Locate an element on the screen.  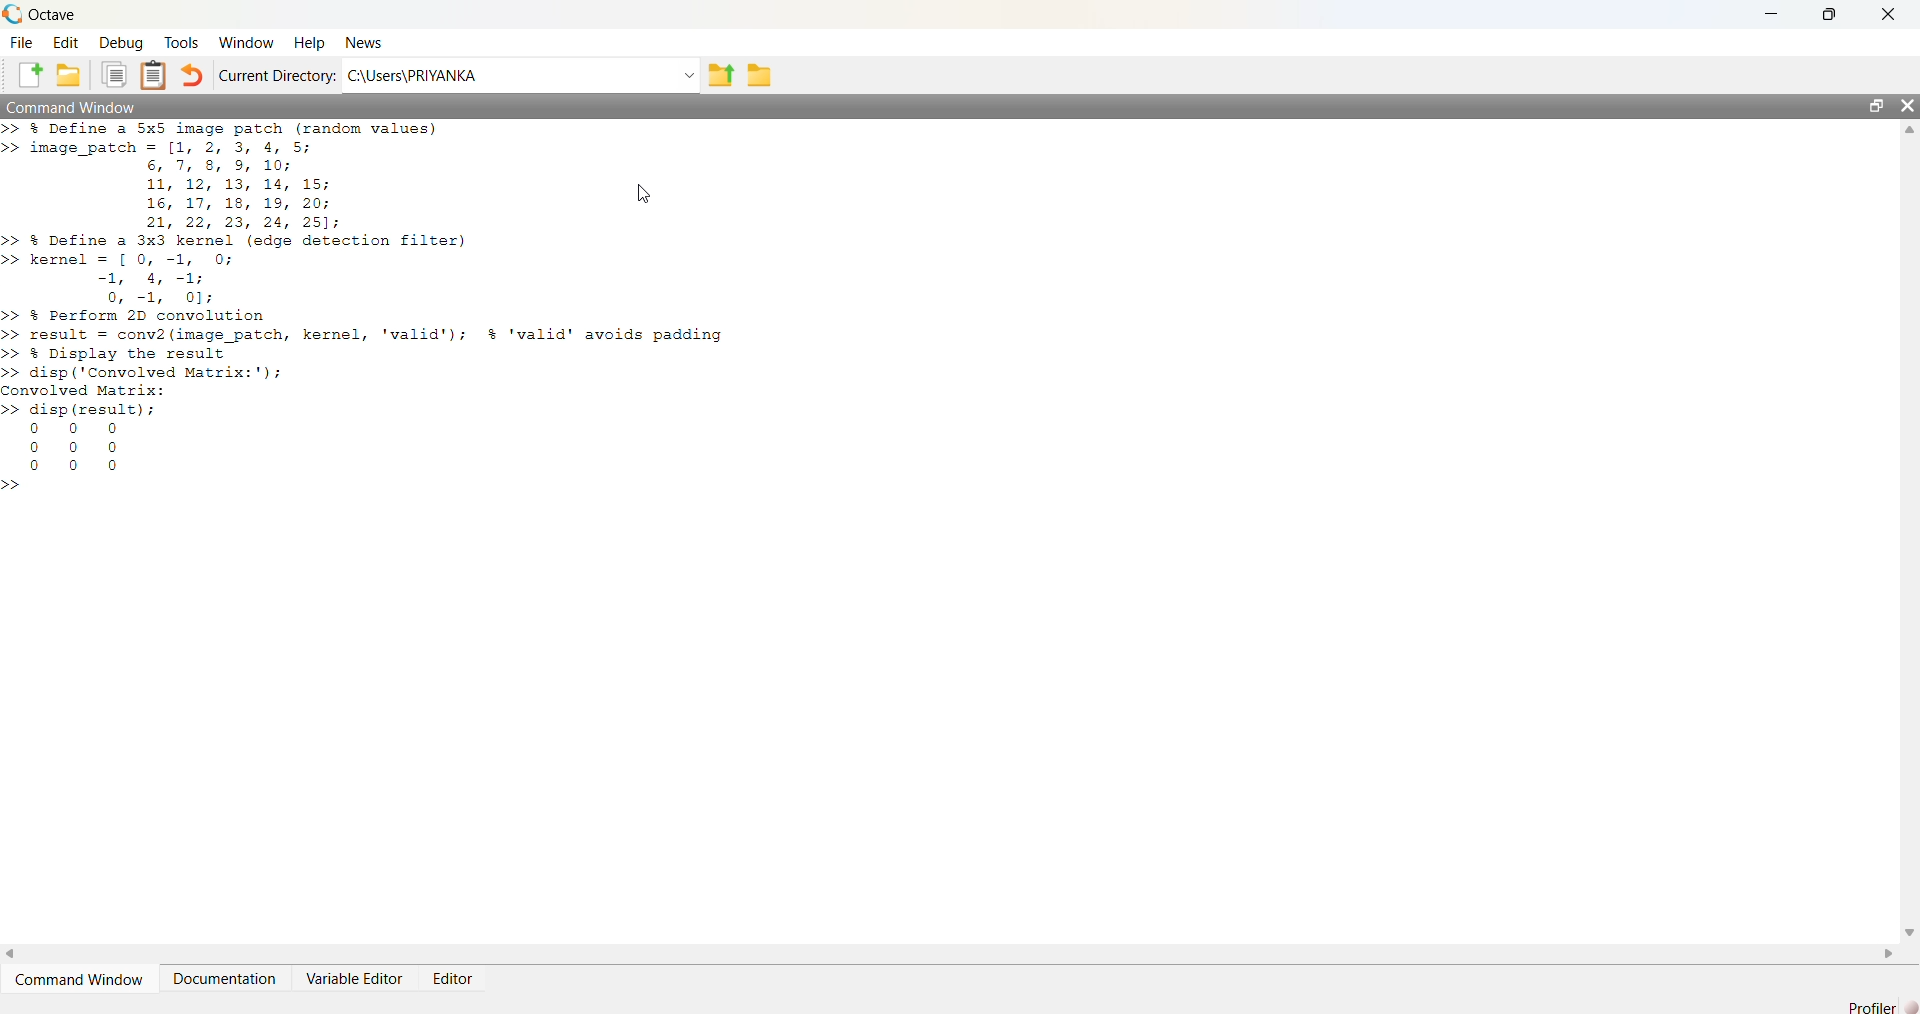
Octave is located at coordinates (47, 16).